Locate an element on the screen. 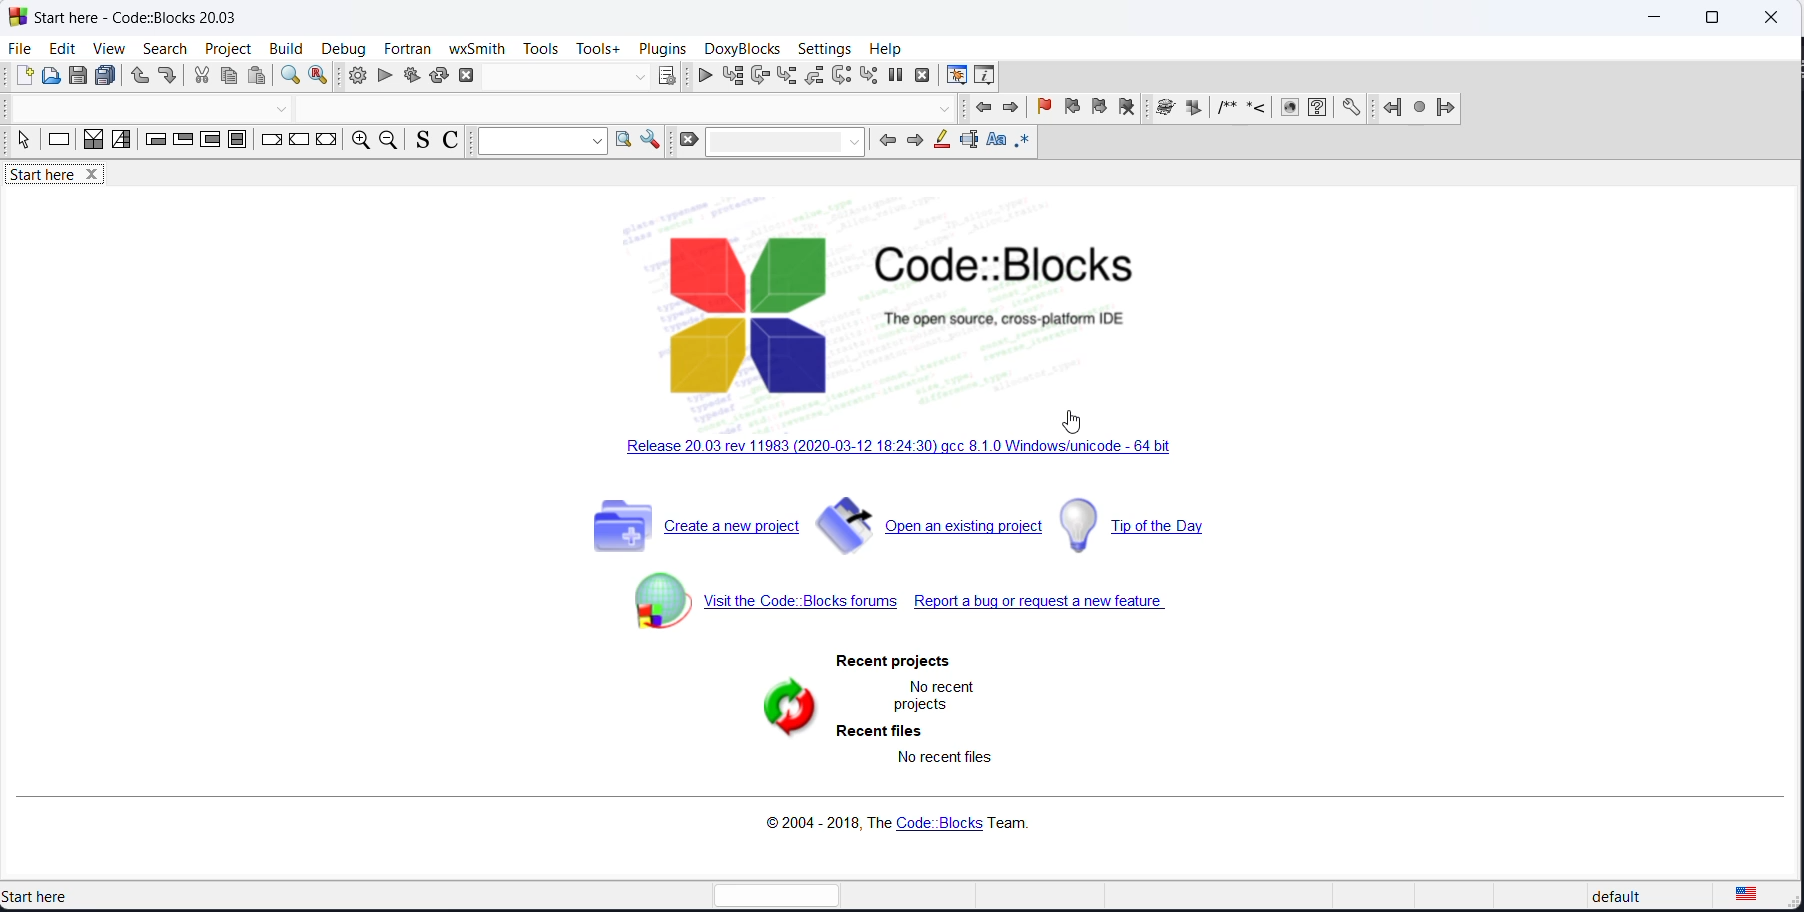 Image resolution: width=1804 pixels, height=912 pixels. maximize is located at coordinates (1710, 18).